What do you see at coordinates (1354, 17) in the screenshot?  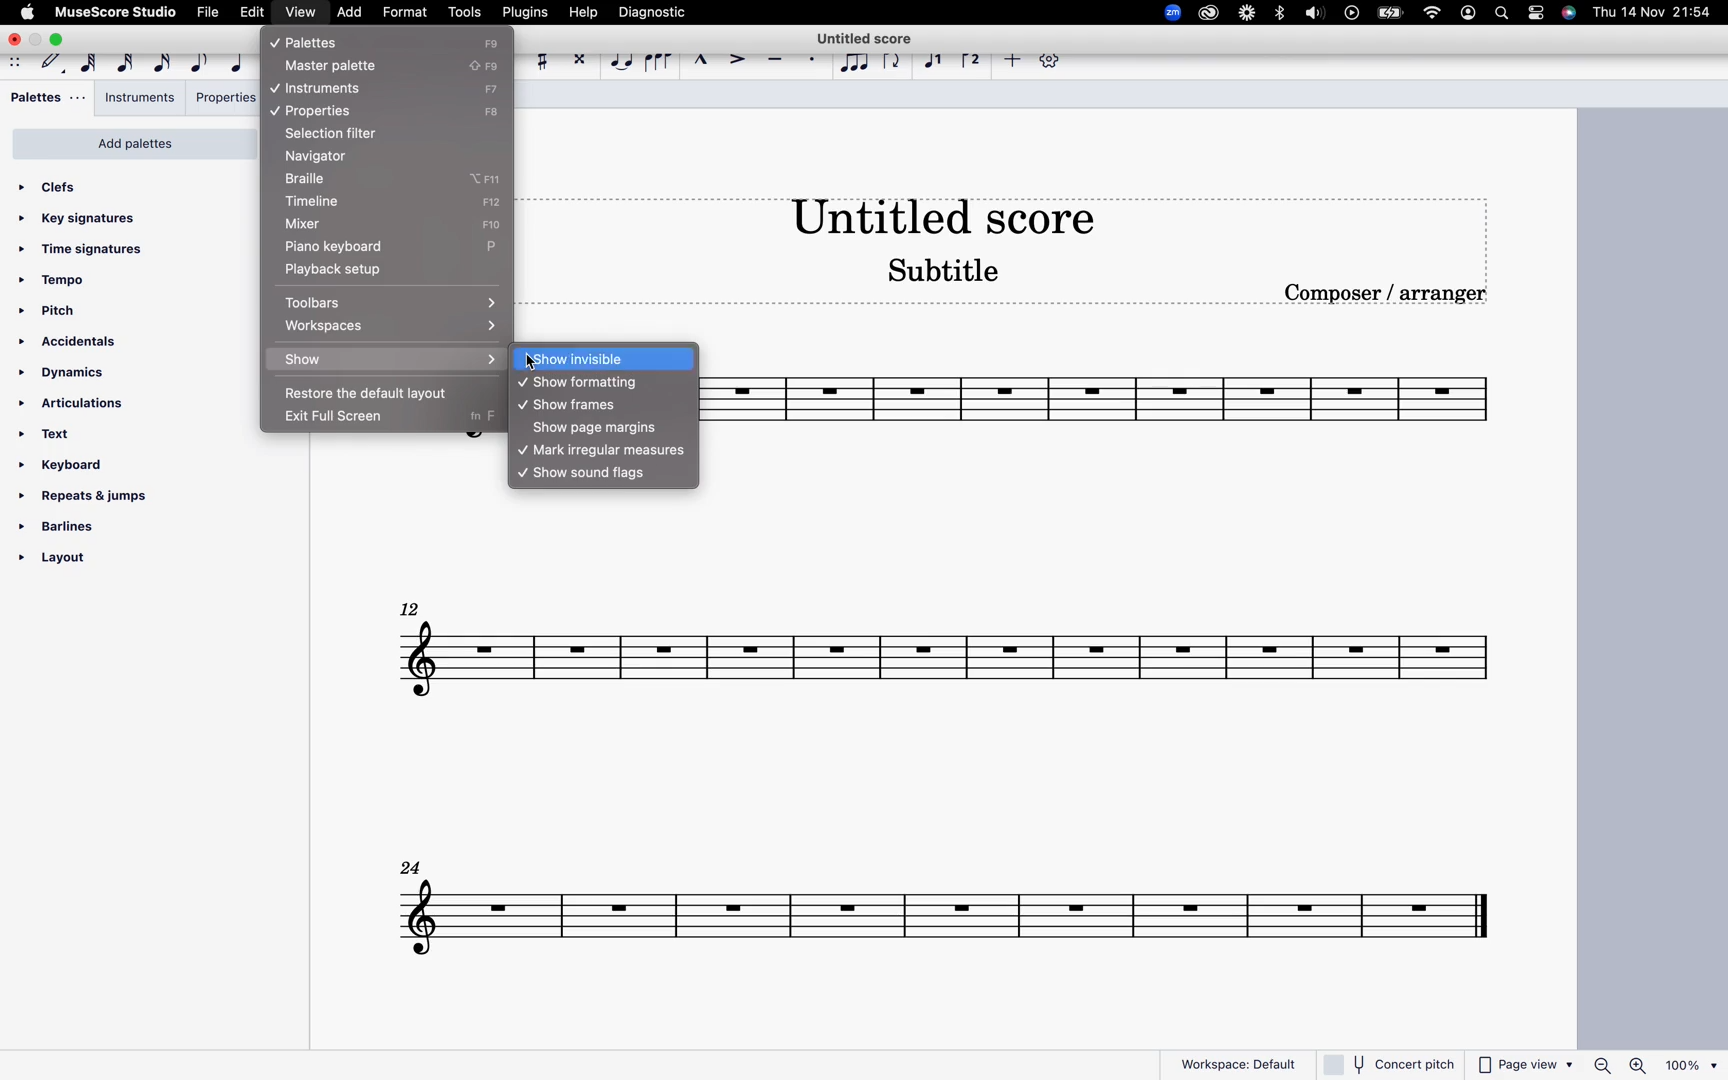 I see `record` at bounding box center [1354, 17].